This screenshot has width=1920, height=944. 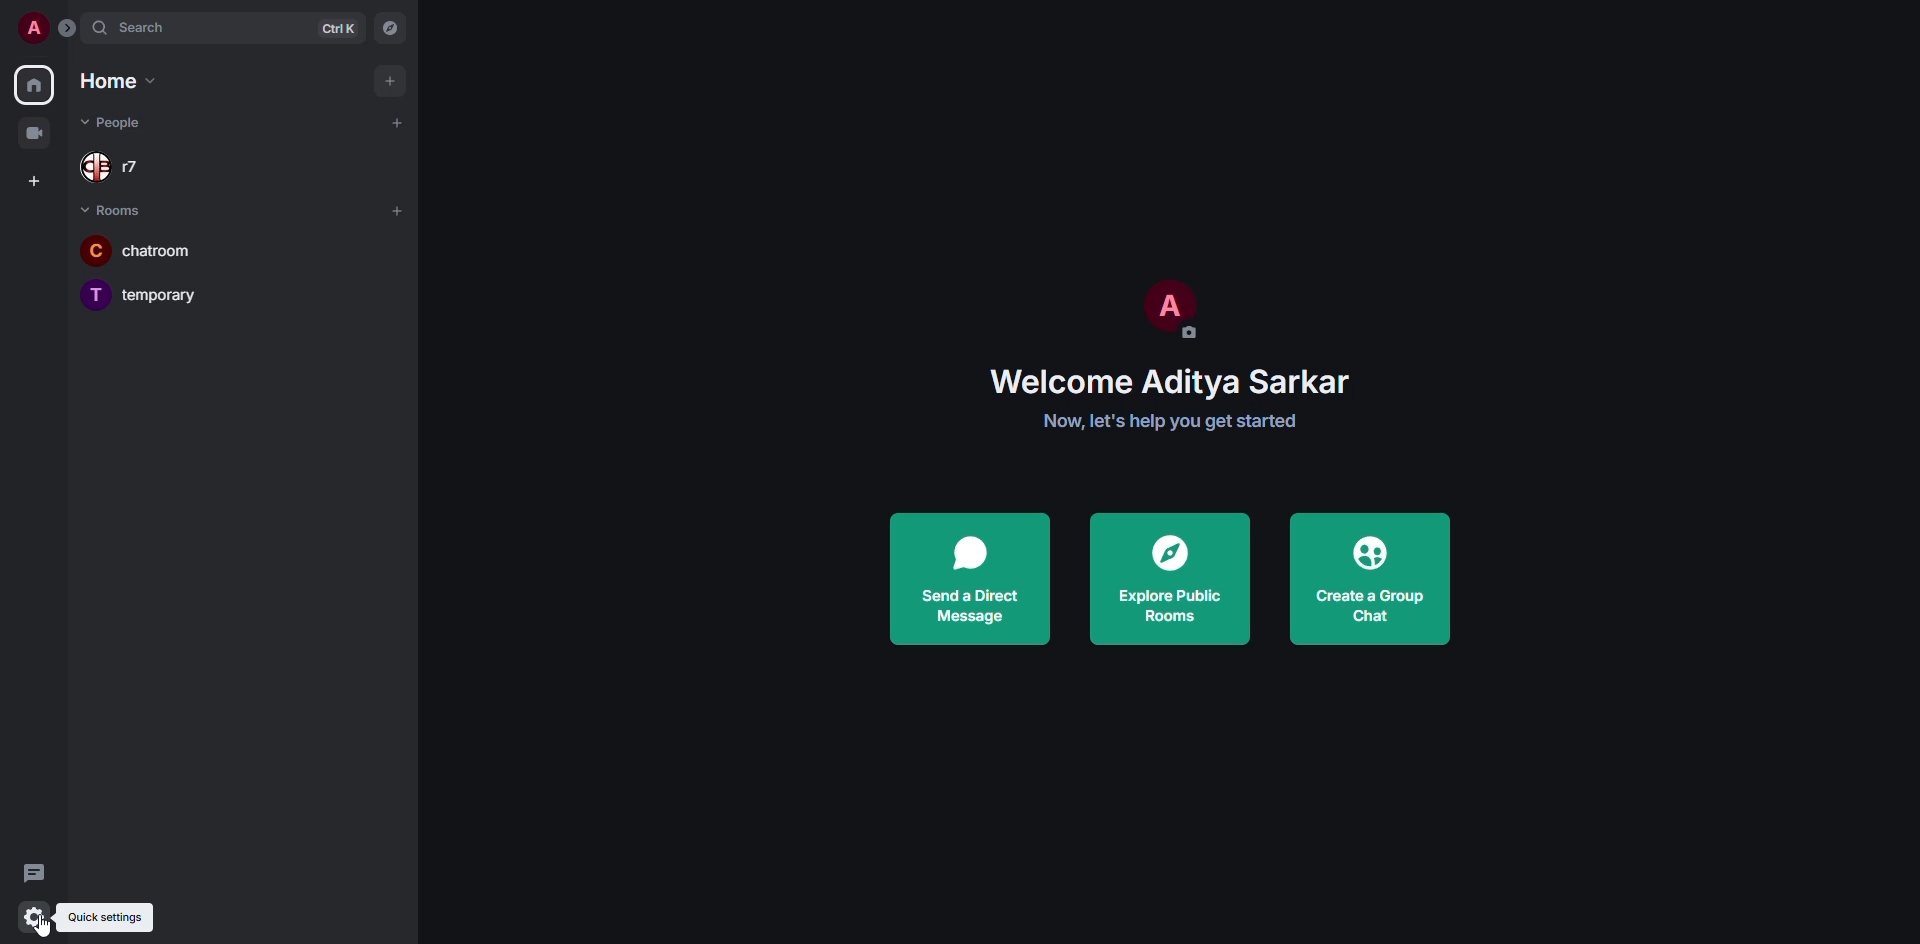 I want to click on create space, so click(x=32, y=179).